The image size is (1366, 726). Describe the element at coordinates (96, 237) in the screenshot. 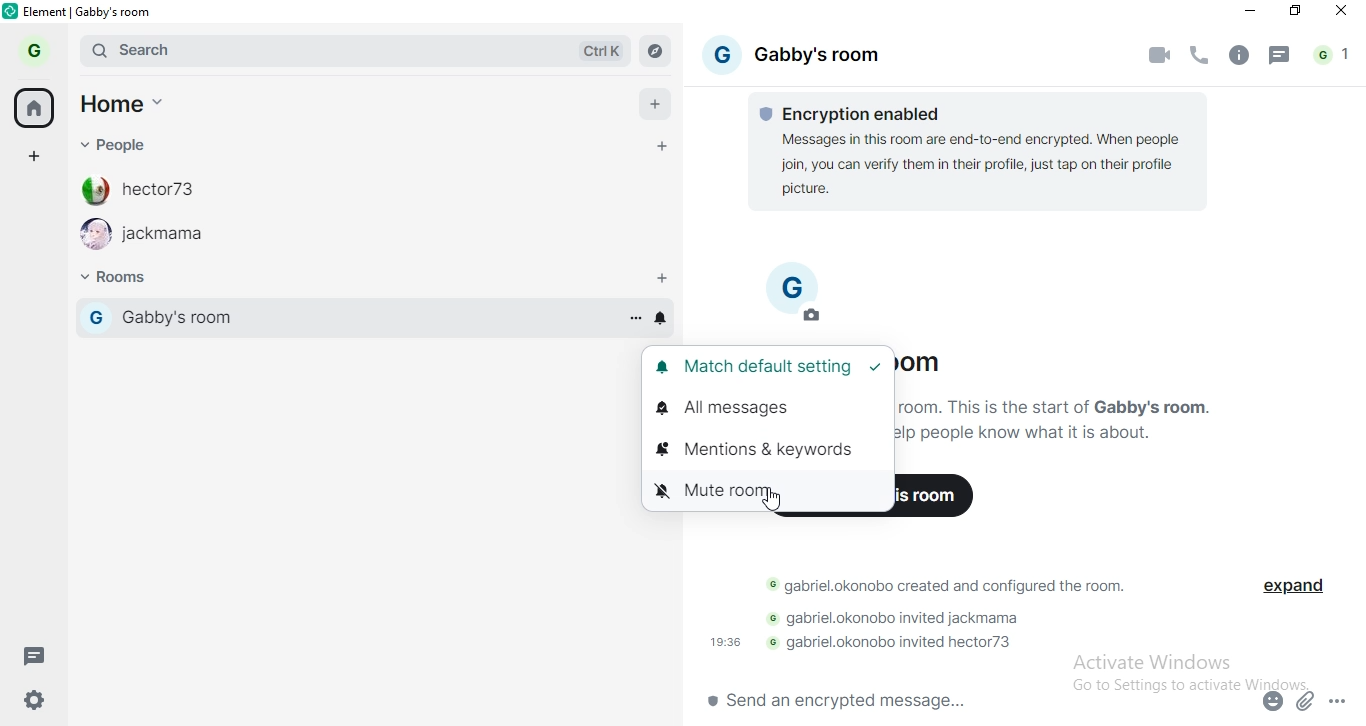

I see `profile` at that location.